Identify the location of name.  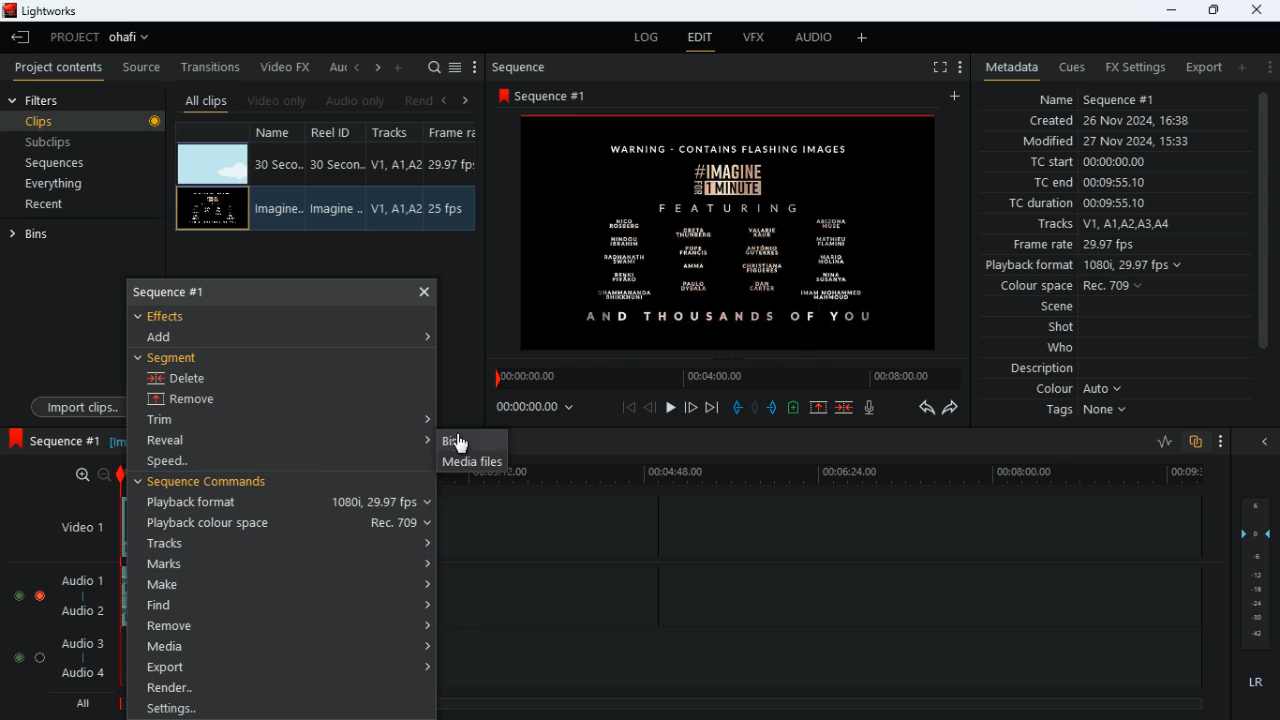
(1120, 100).